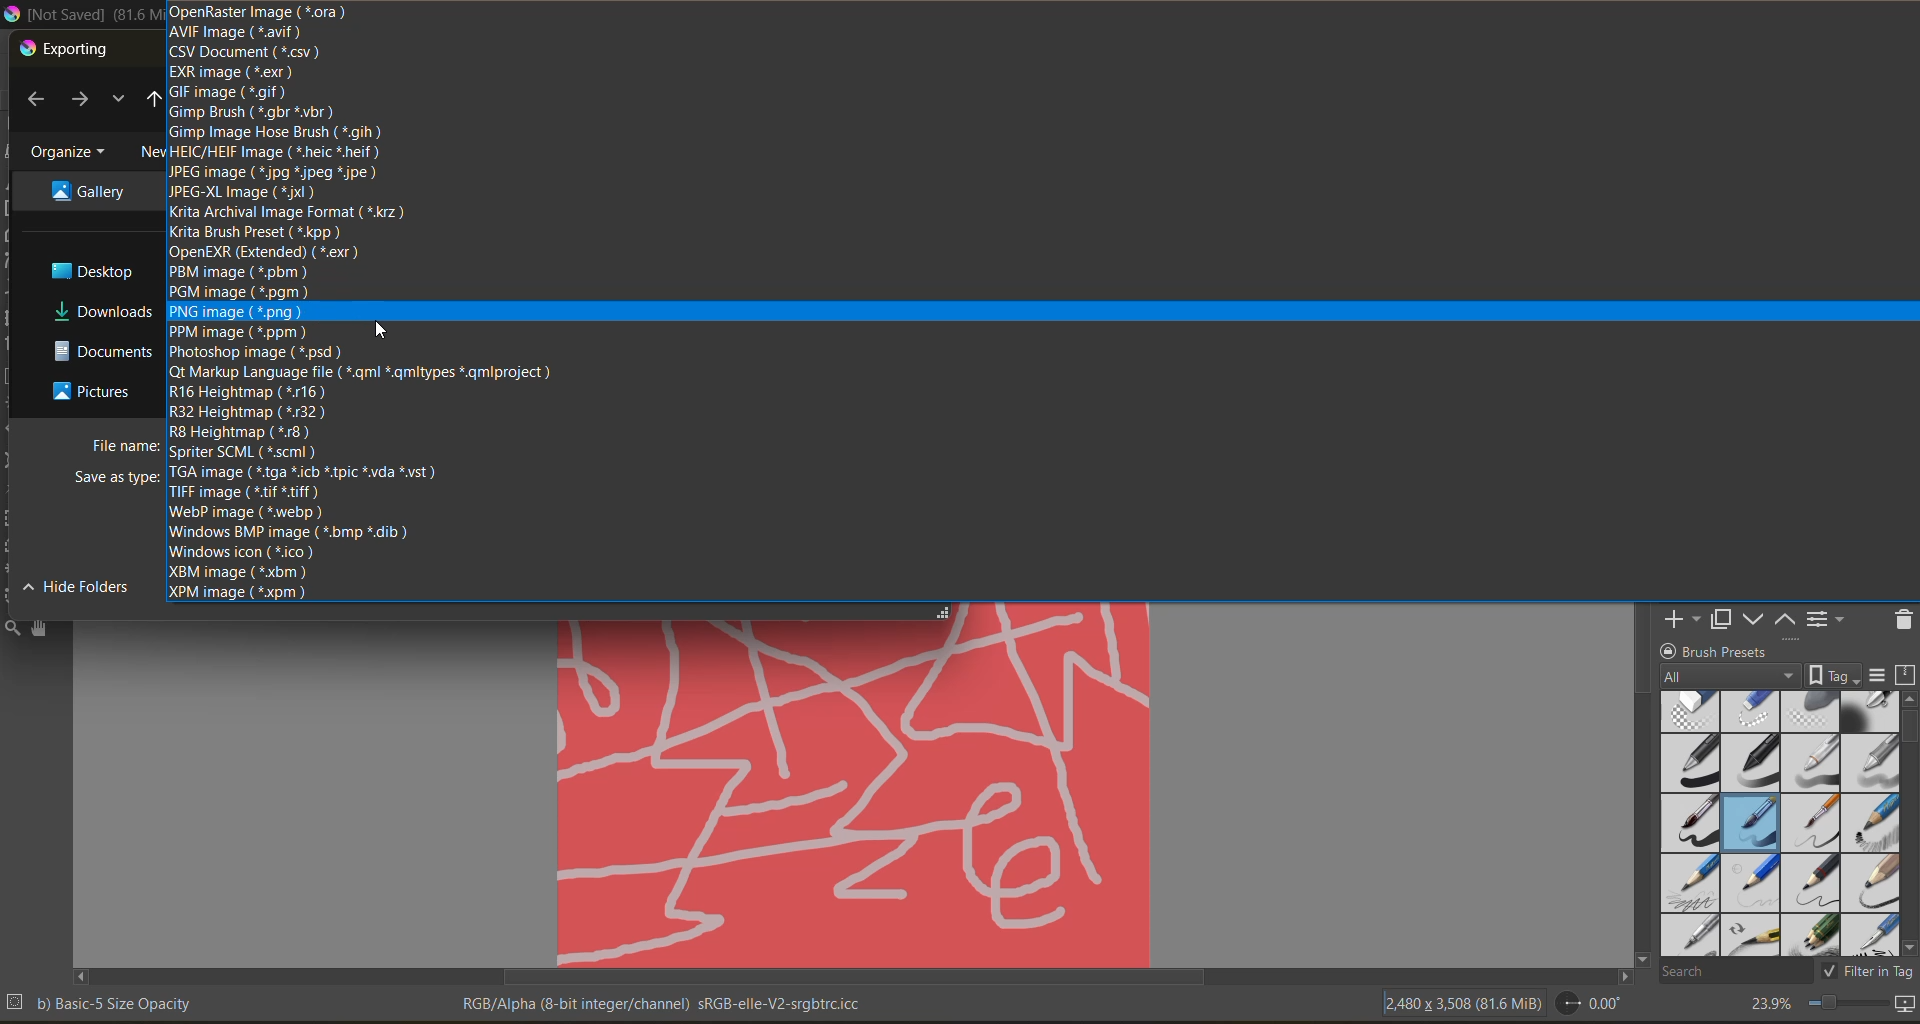 This screenshot has width=1920, height=1024. Describe the element at coordinates (1735, 970) in the screenshot. I see `search` at that location.